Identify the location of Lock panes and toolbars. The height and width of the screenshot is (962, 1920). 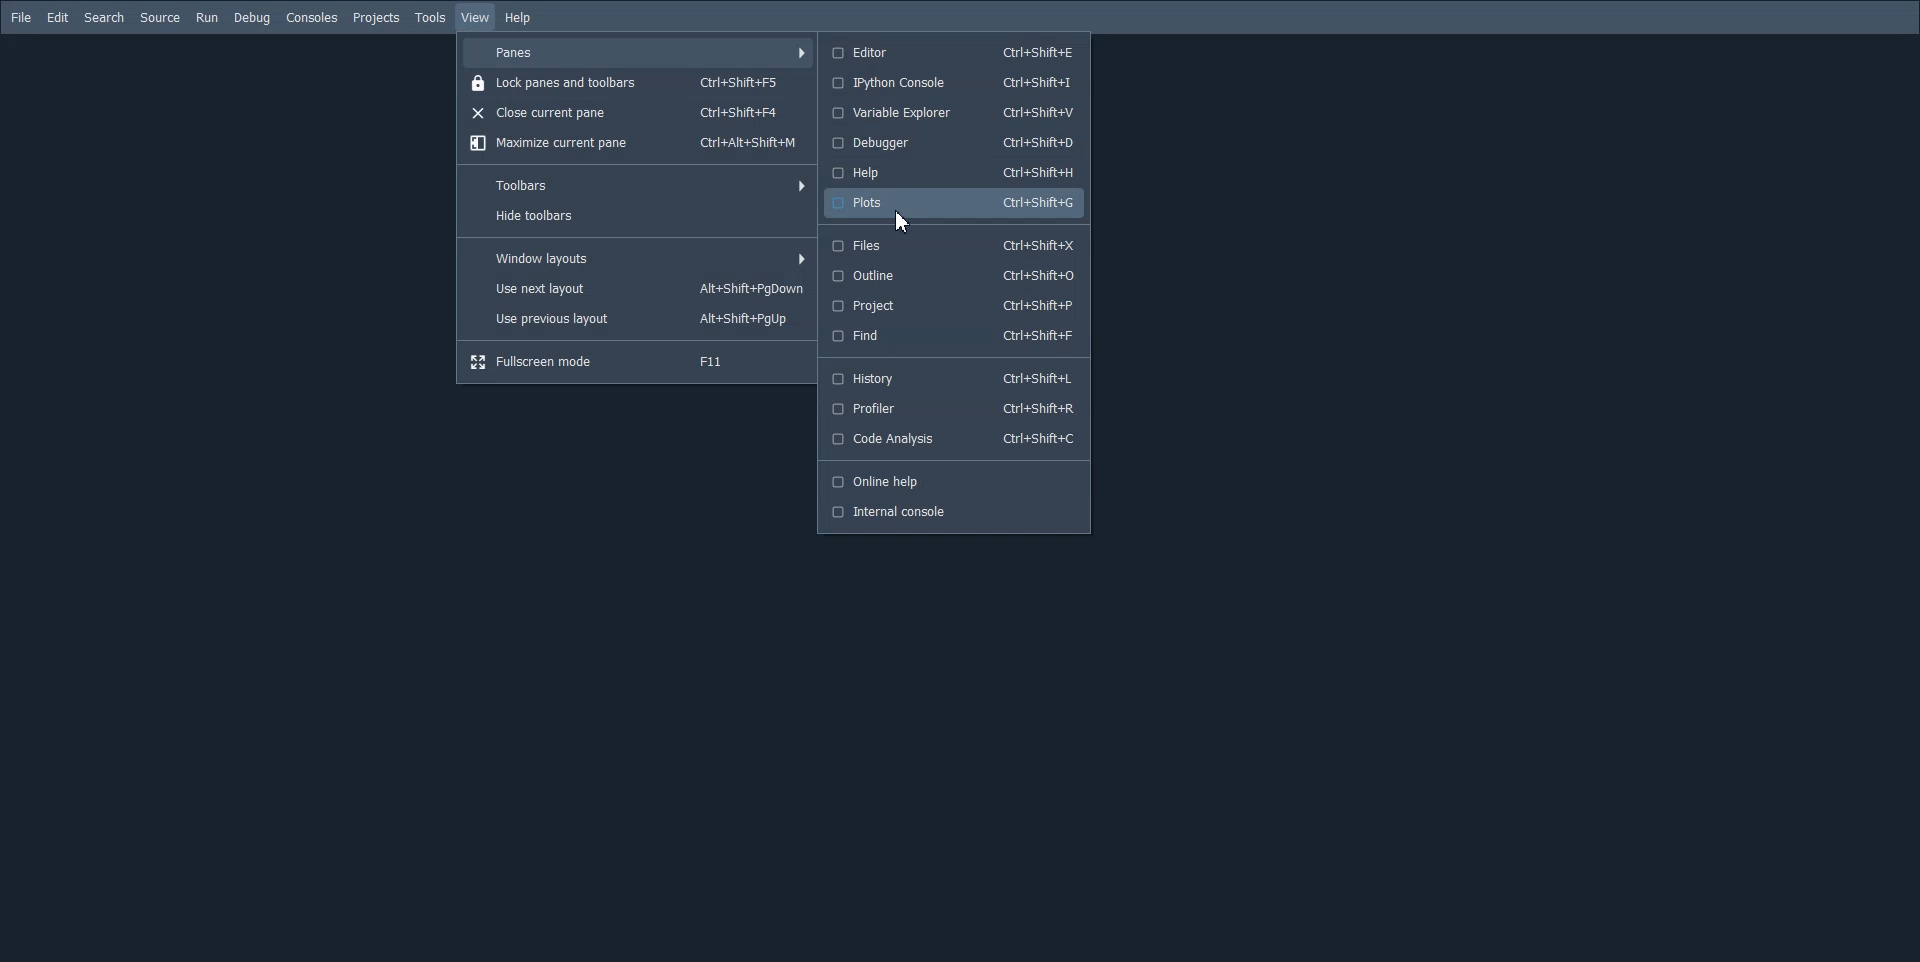
(637, 84).